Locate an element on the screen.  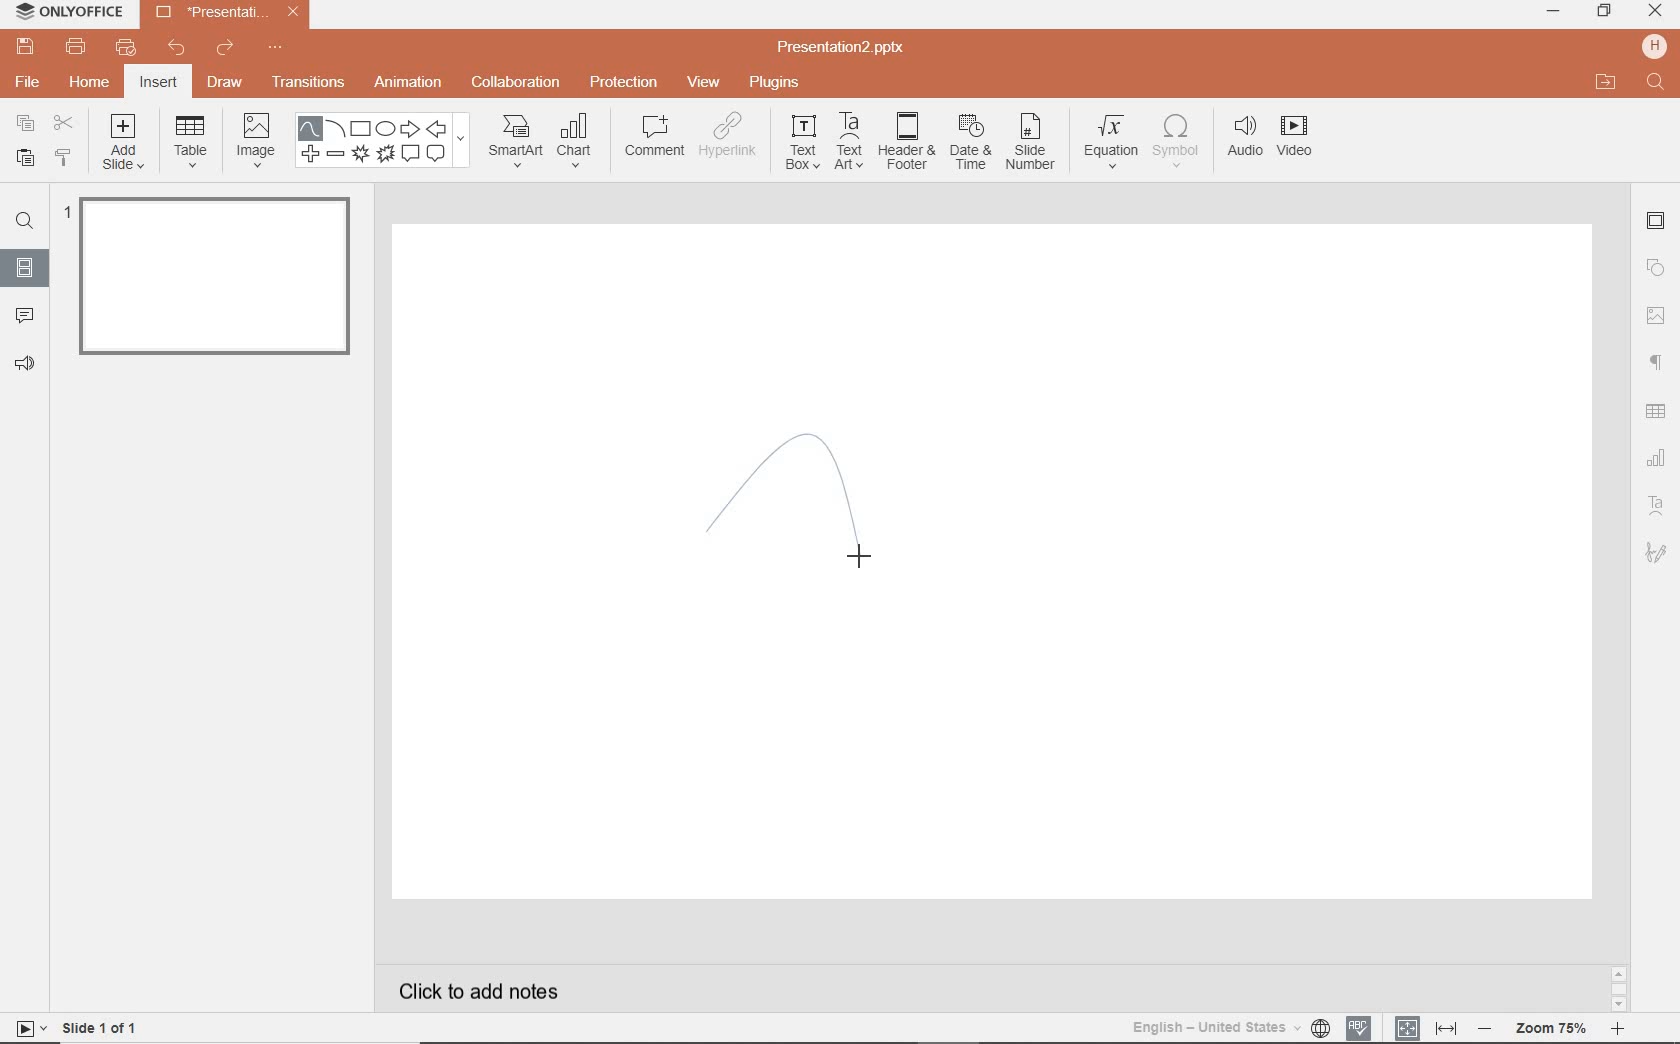
FEEDBACK & SUPPORT is located at coordinates (24, 364).